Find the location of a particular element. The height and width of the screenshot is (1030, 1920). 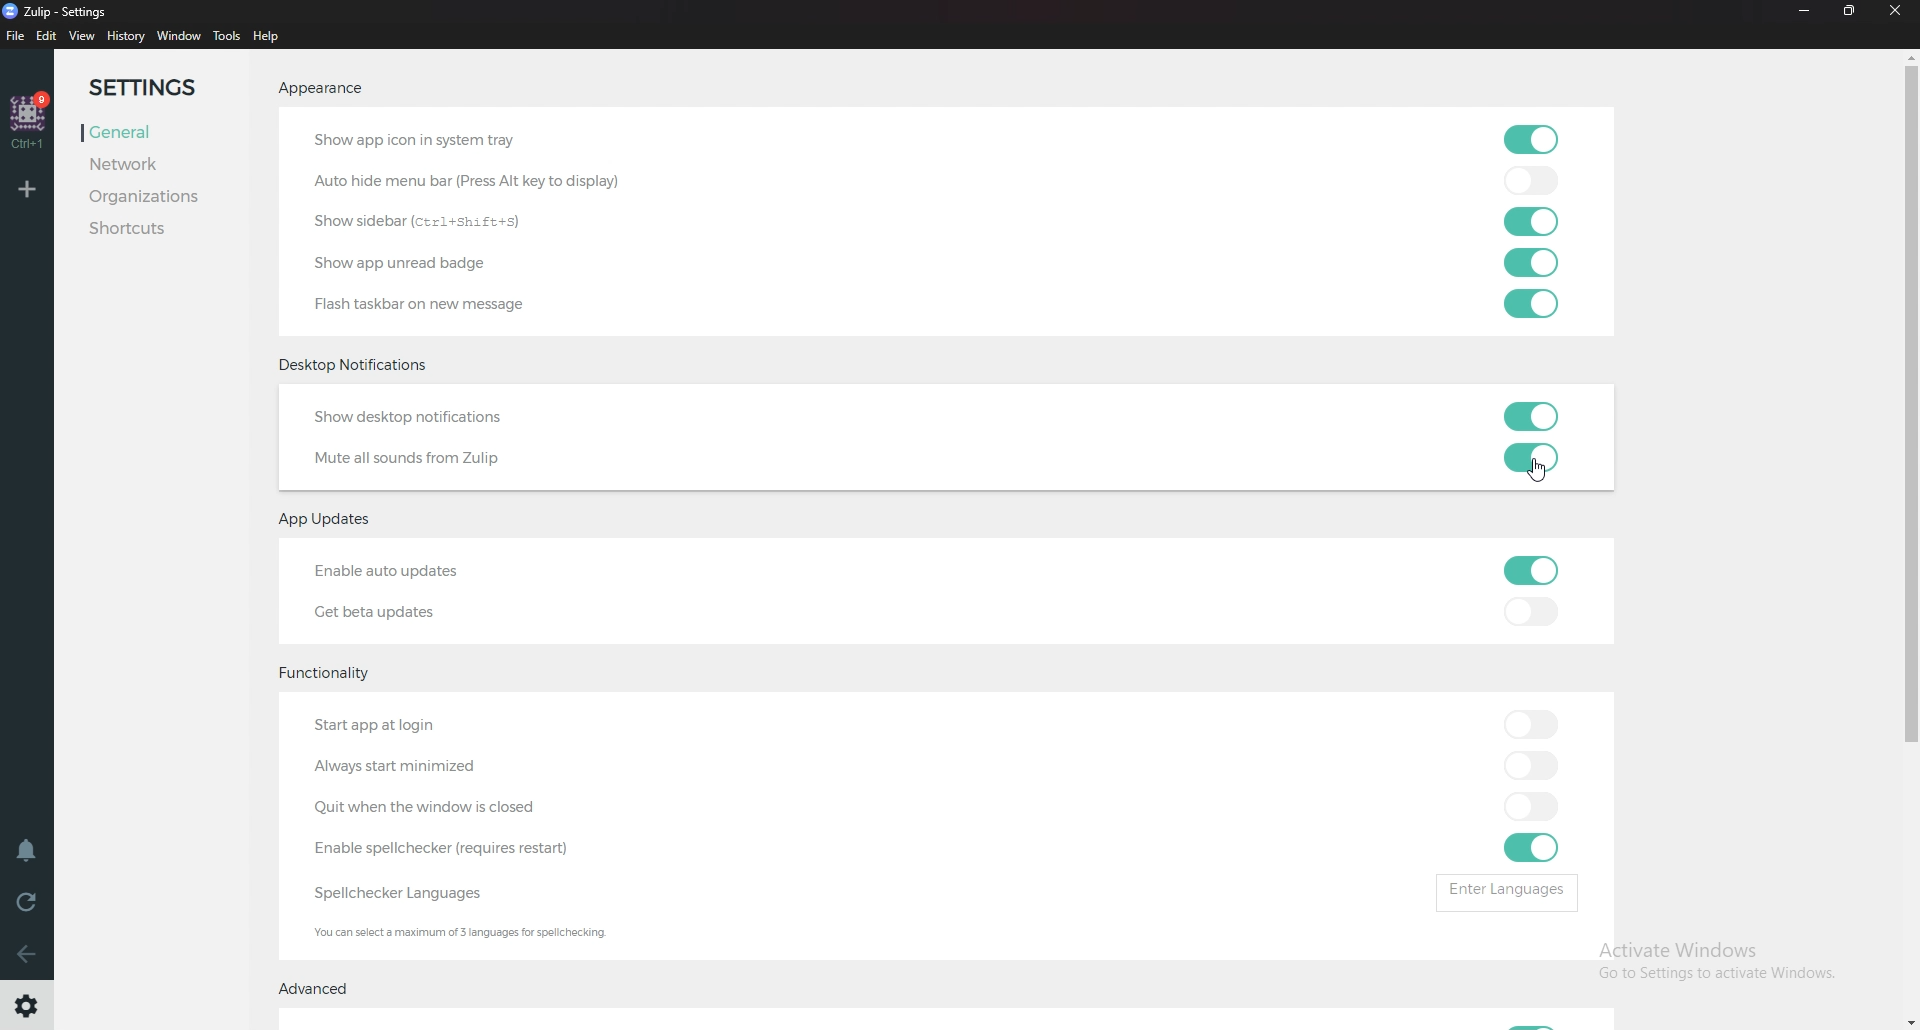

Enable do not disturb is located at coordinates (25, 852).